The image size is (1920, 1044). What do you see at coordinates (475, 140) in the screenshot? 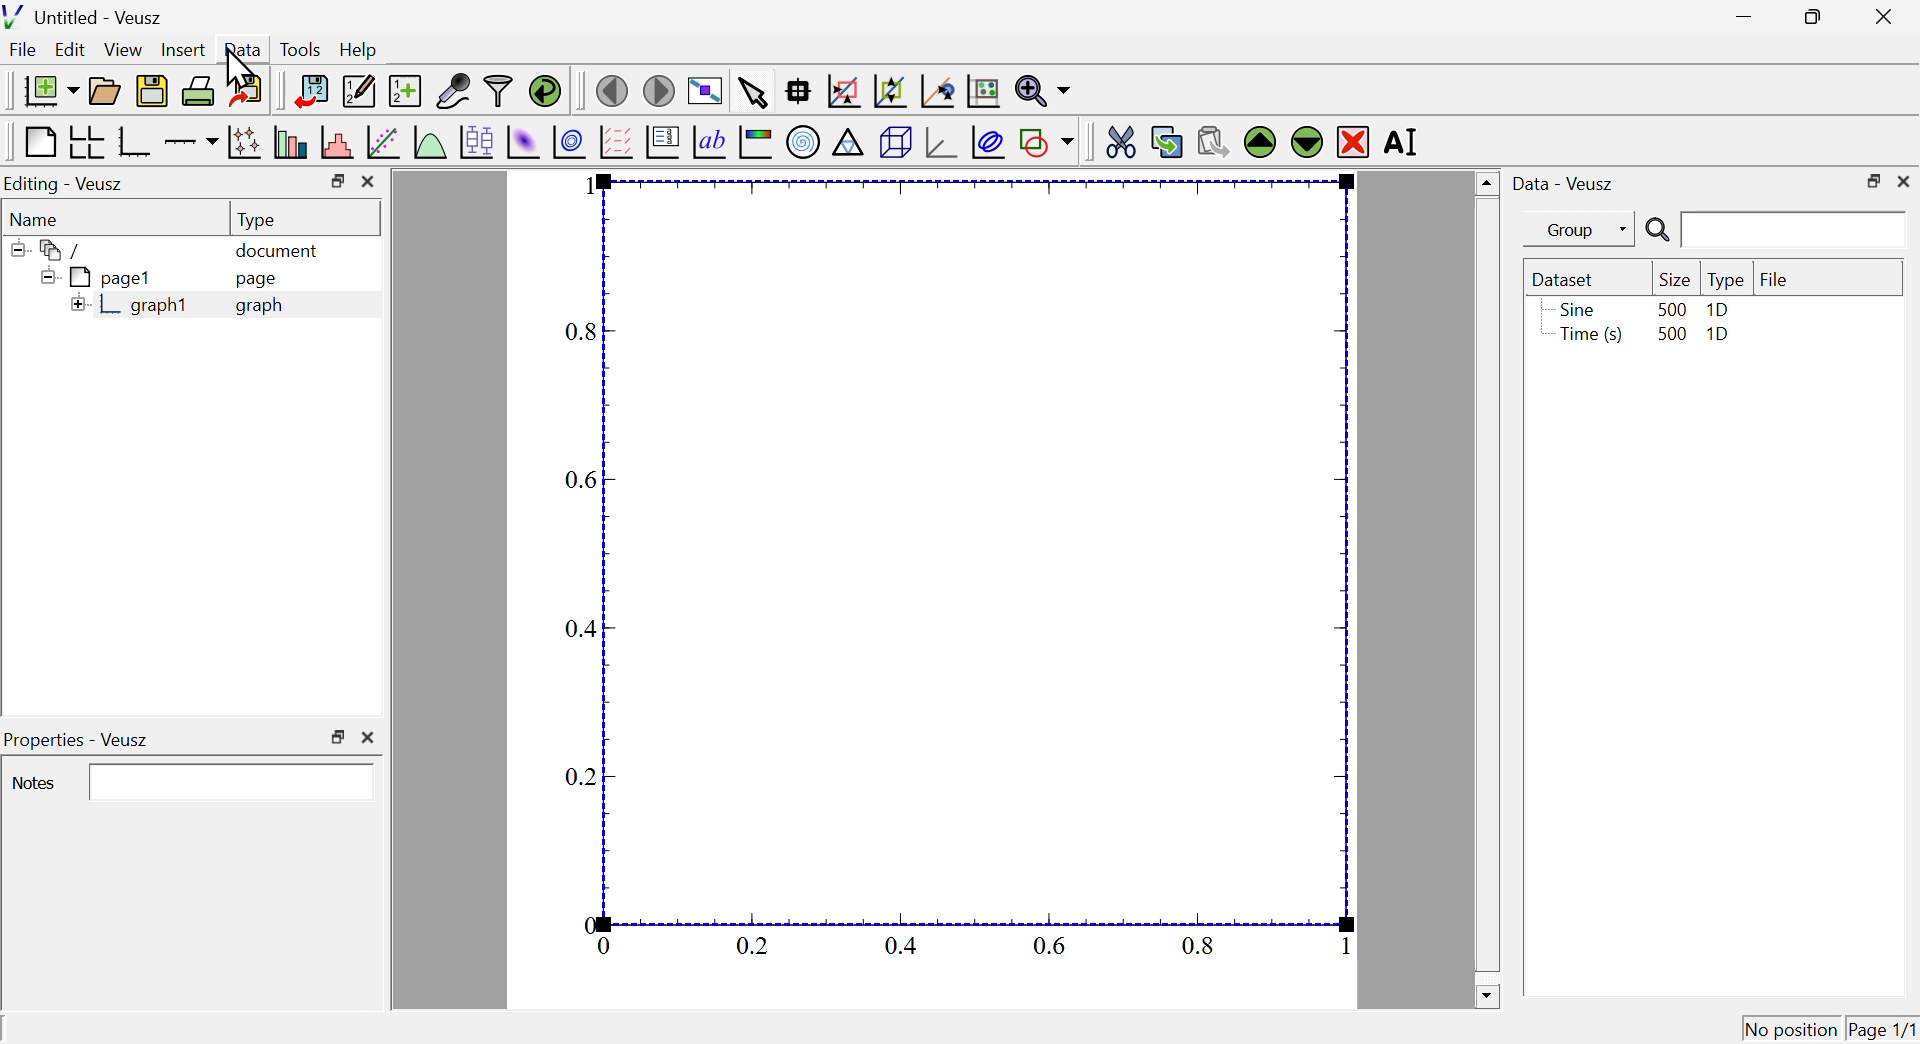
I see `plot box plots` at bounding box center [475, 140].